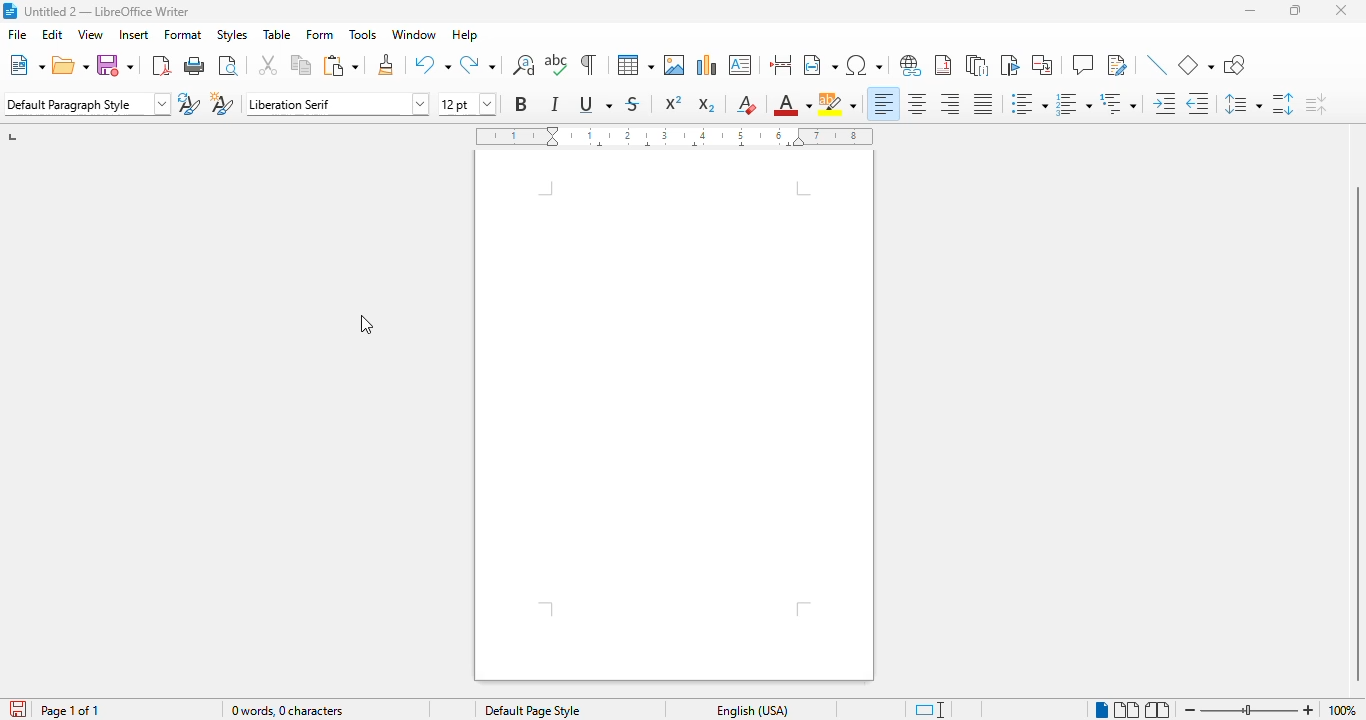 The height and width of the screenshot is (720, 1366). What do you see at coordinates (339, 103) in the screenshot?
I see `font name` at bounding box center [339, 103].